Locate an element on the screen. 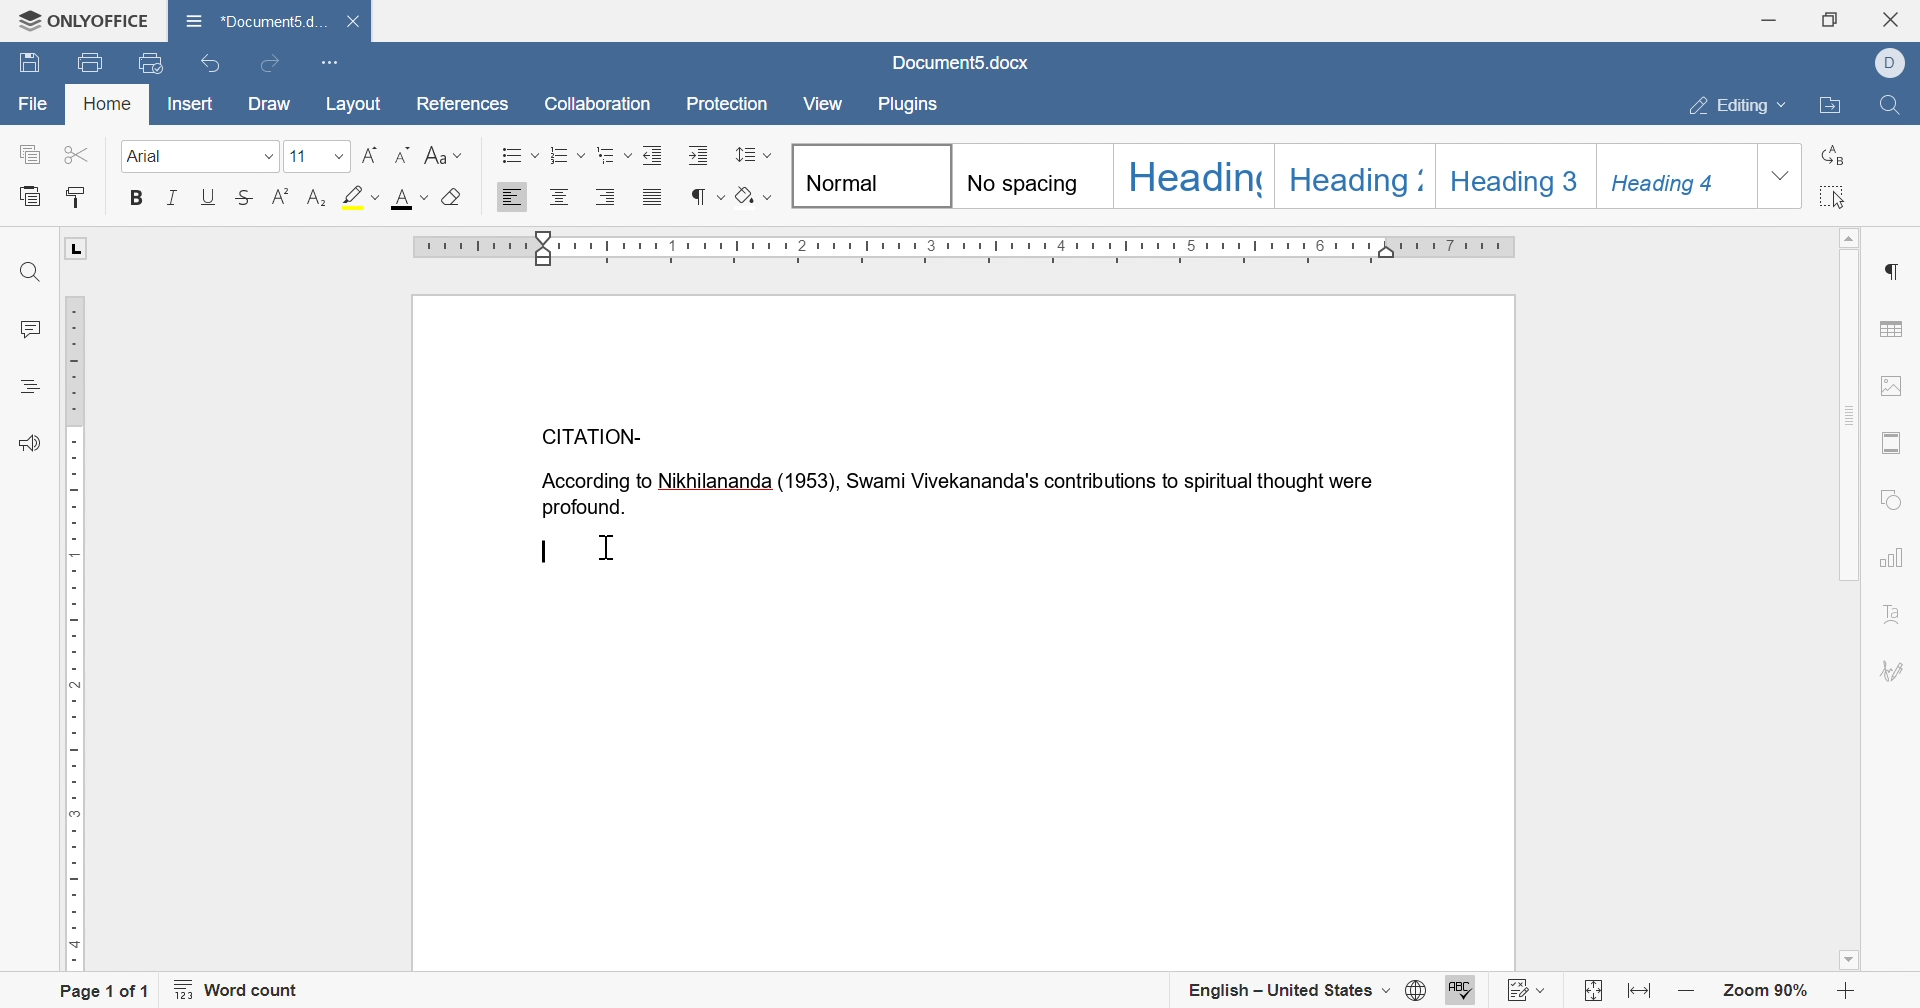 Image resolution: width=1920 pixels, height=1008 pixels. text art settings is located at coordinates (1895, 616).